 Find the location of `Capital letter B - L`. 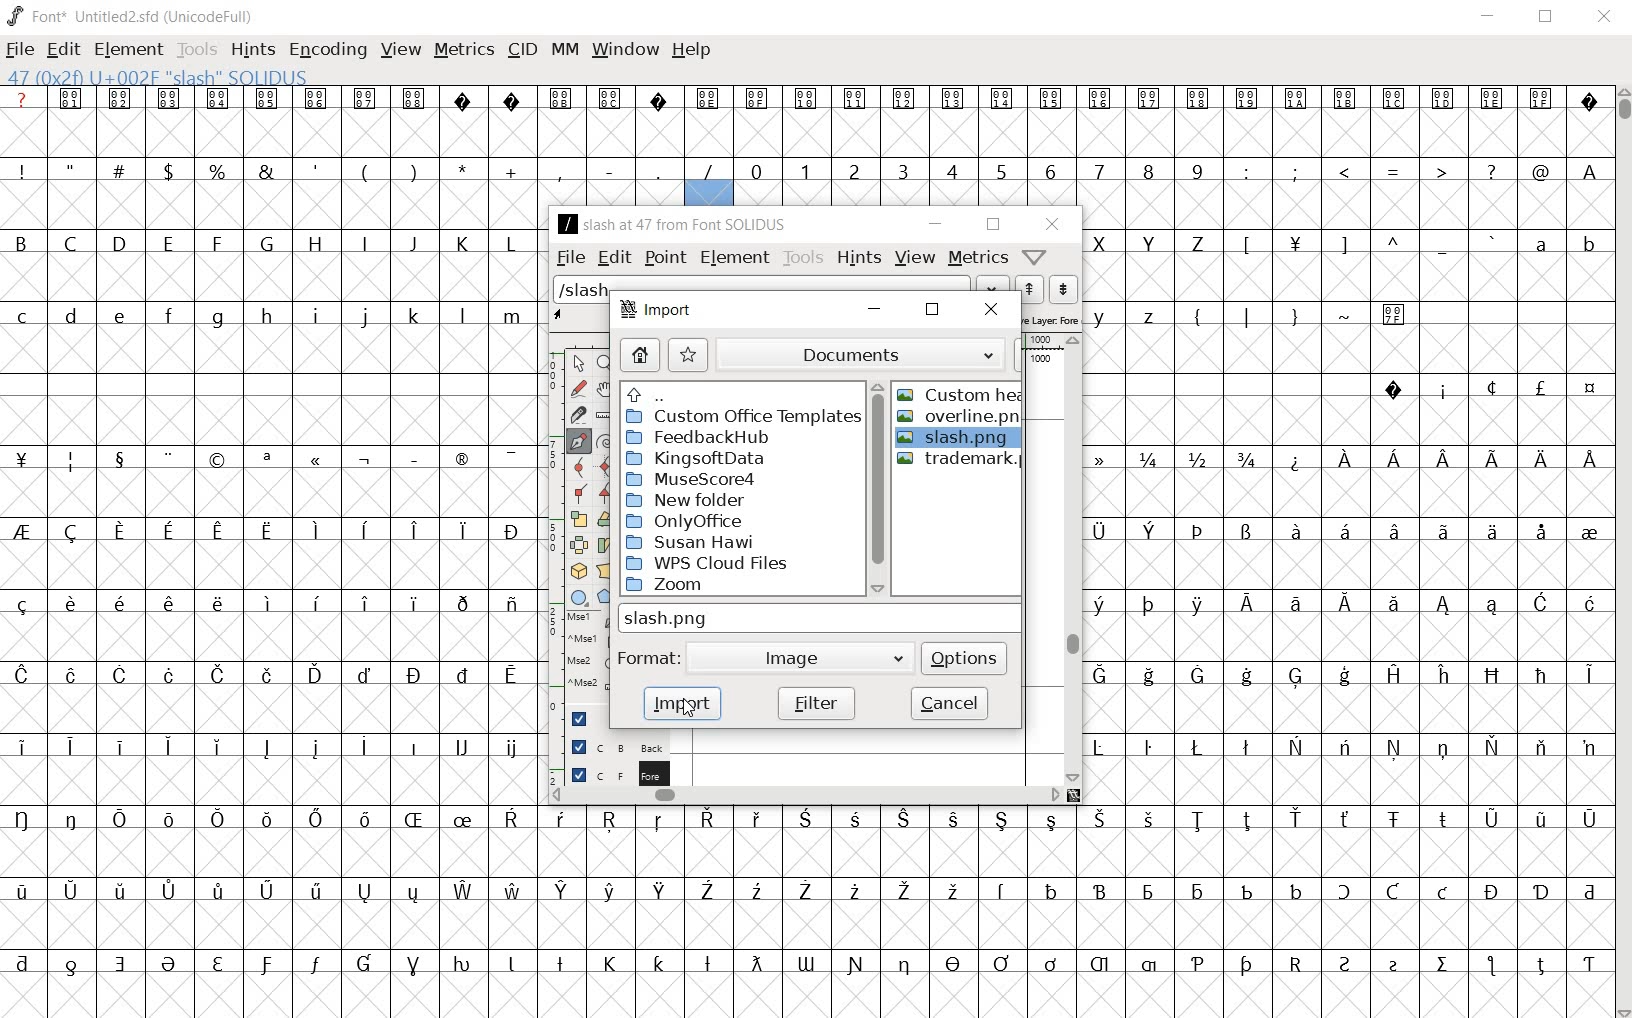

Capital letter B - L is located at coordinates (265, 244).